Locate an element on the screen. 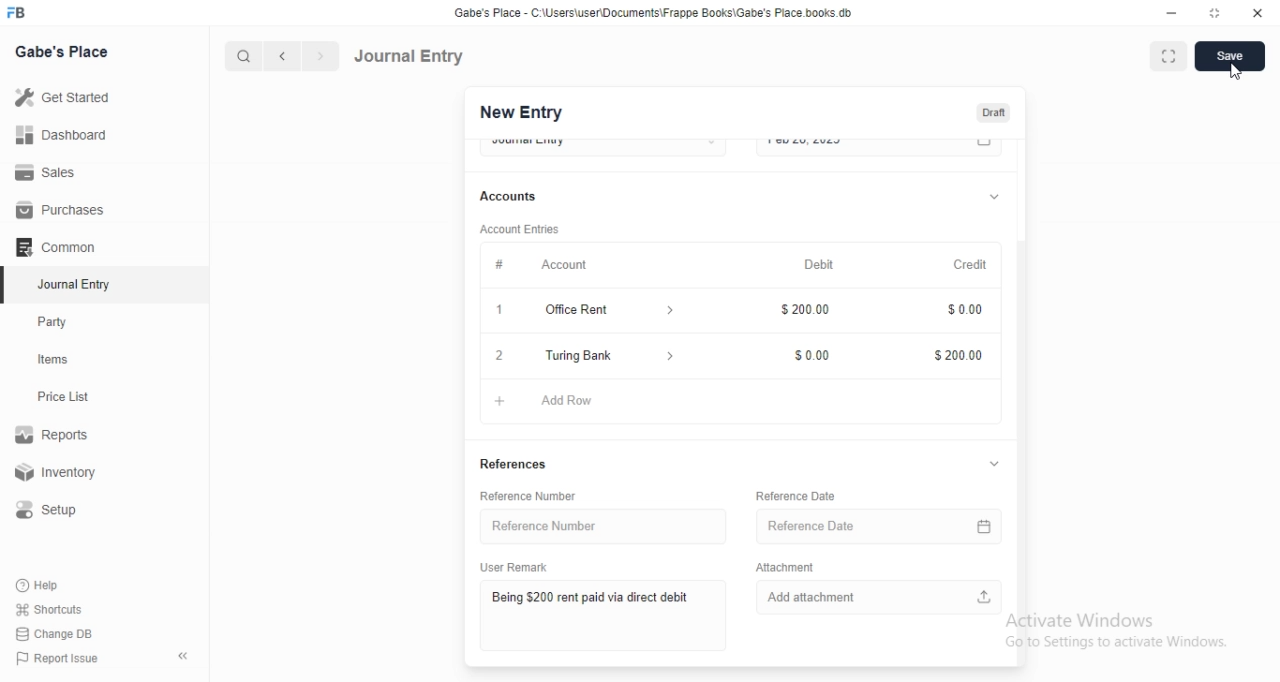 This screenshot has width=1280, height=682. $200.00 is located at coordinates (802, 311).